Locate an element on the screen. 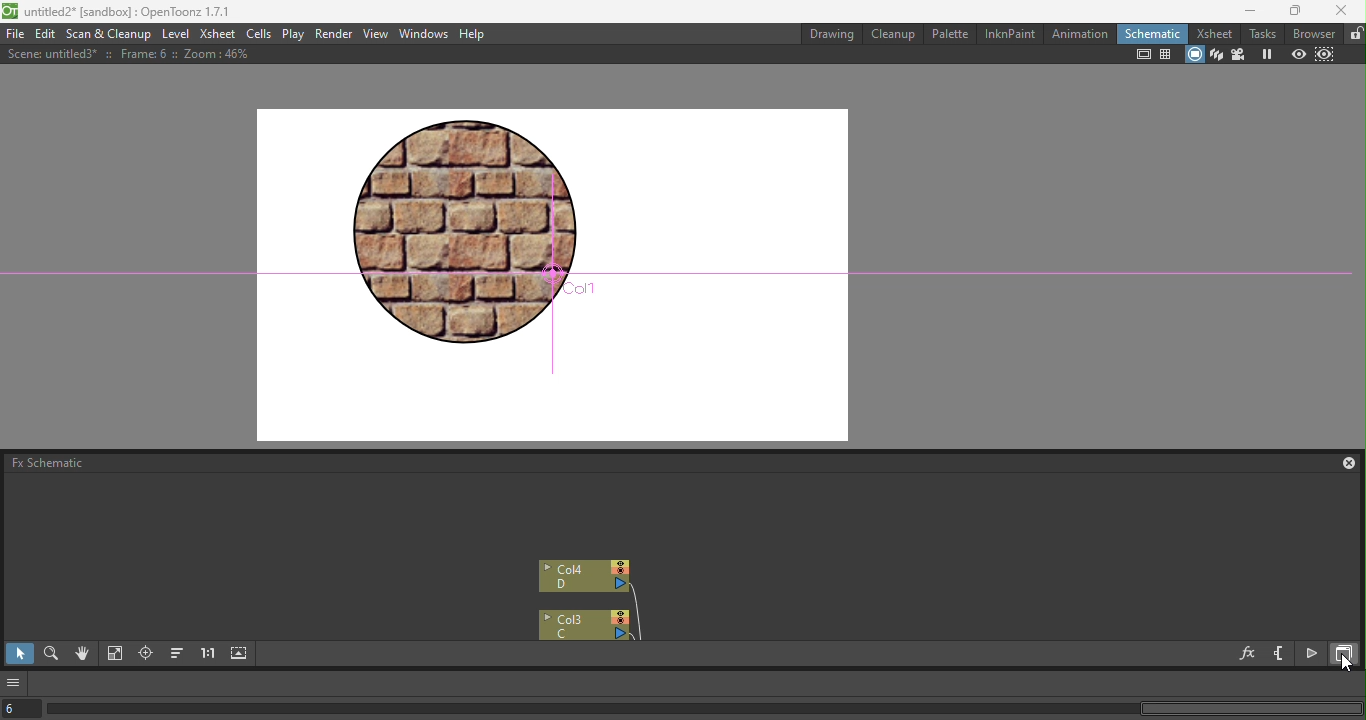 This screenshot has height=720, width=1366. Close is located at coordinates (1342, 10).